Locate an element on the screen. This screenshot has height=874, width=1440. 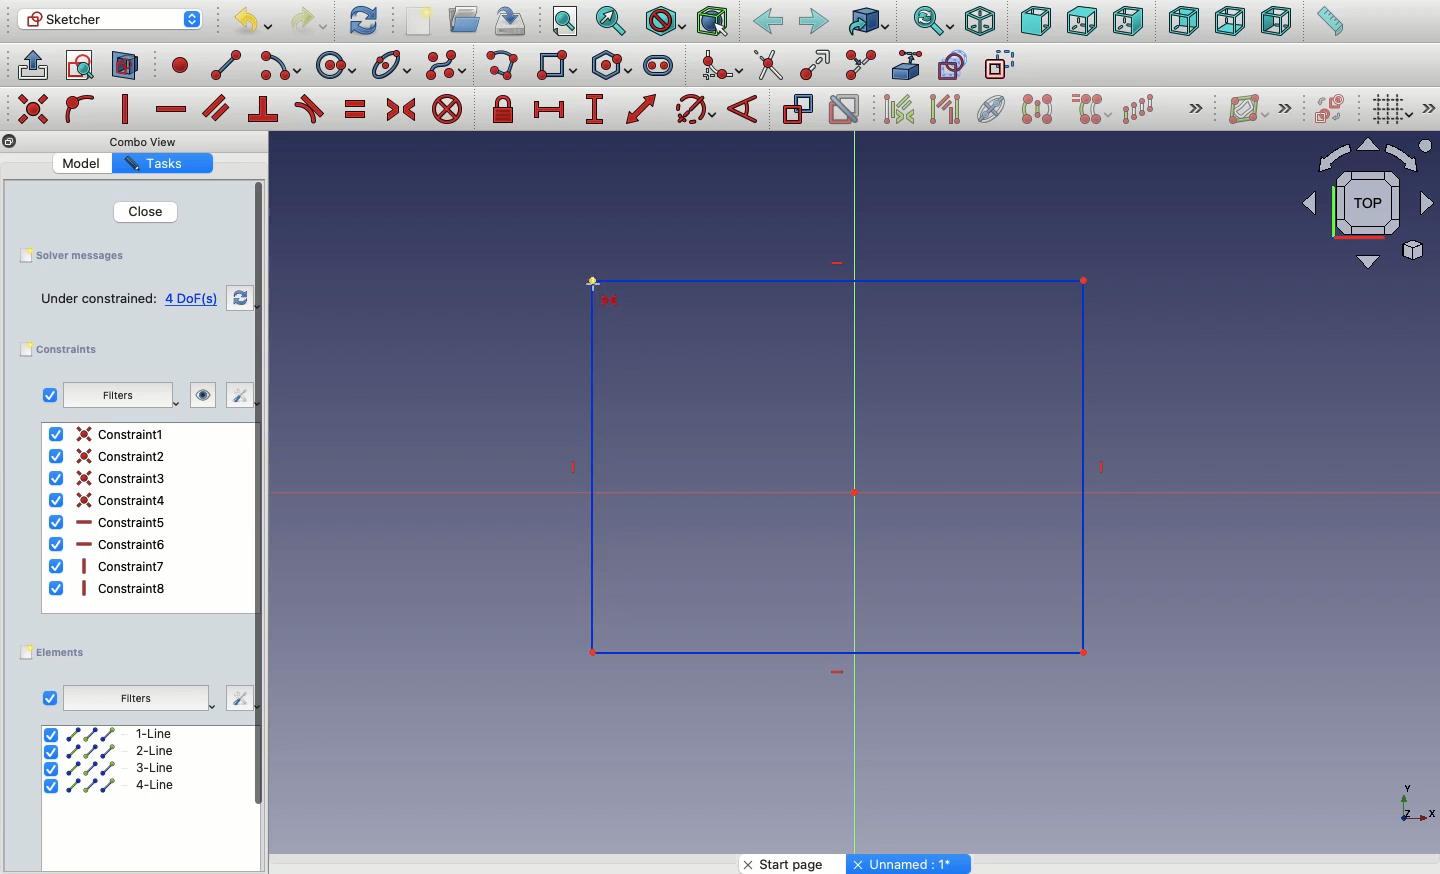
Rectangle is located at coordinates (899, 483).